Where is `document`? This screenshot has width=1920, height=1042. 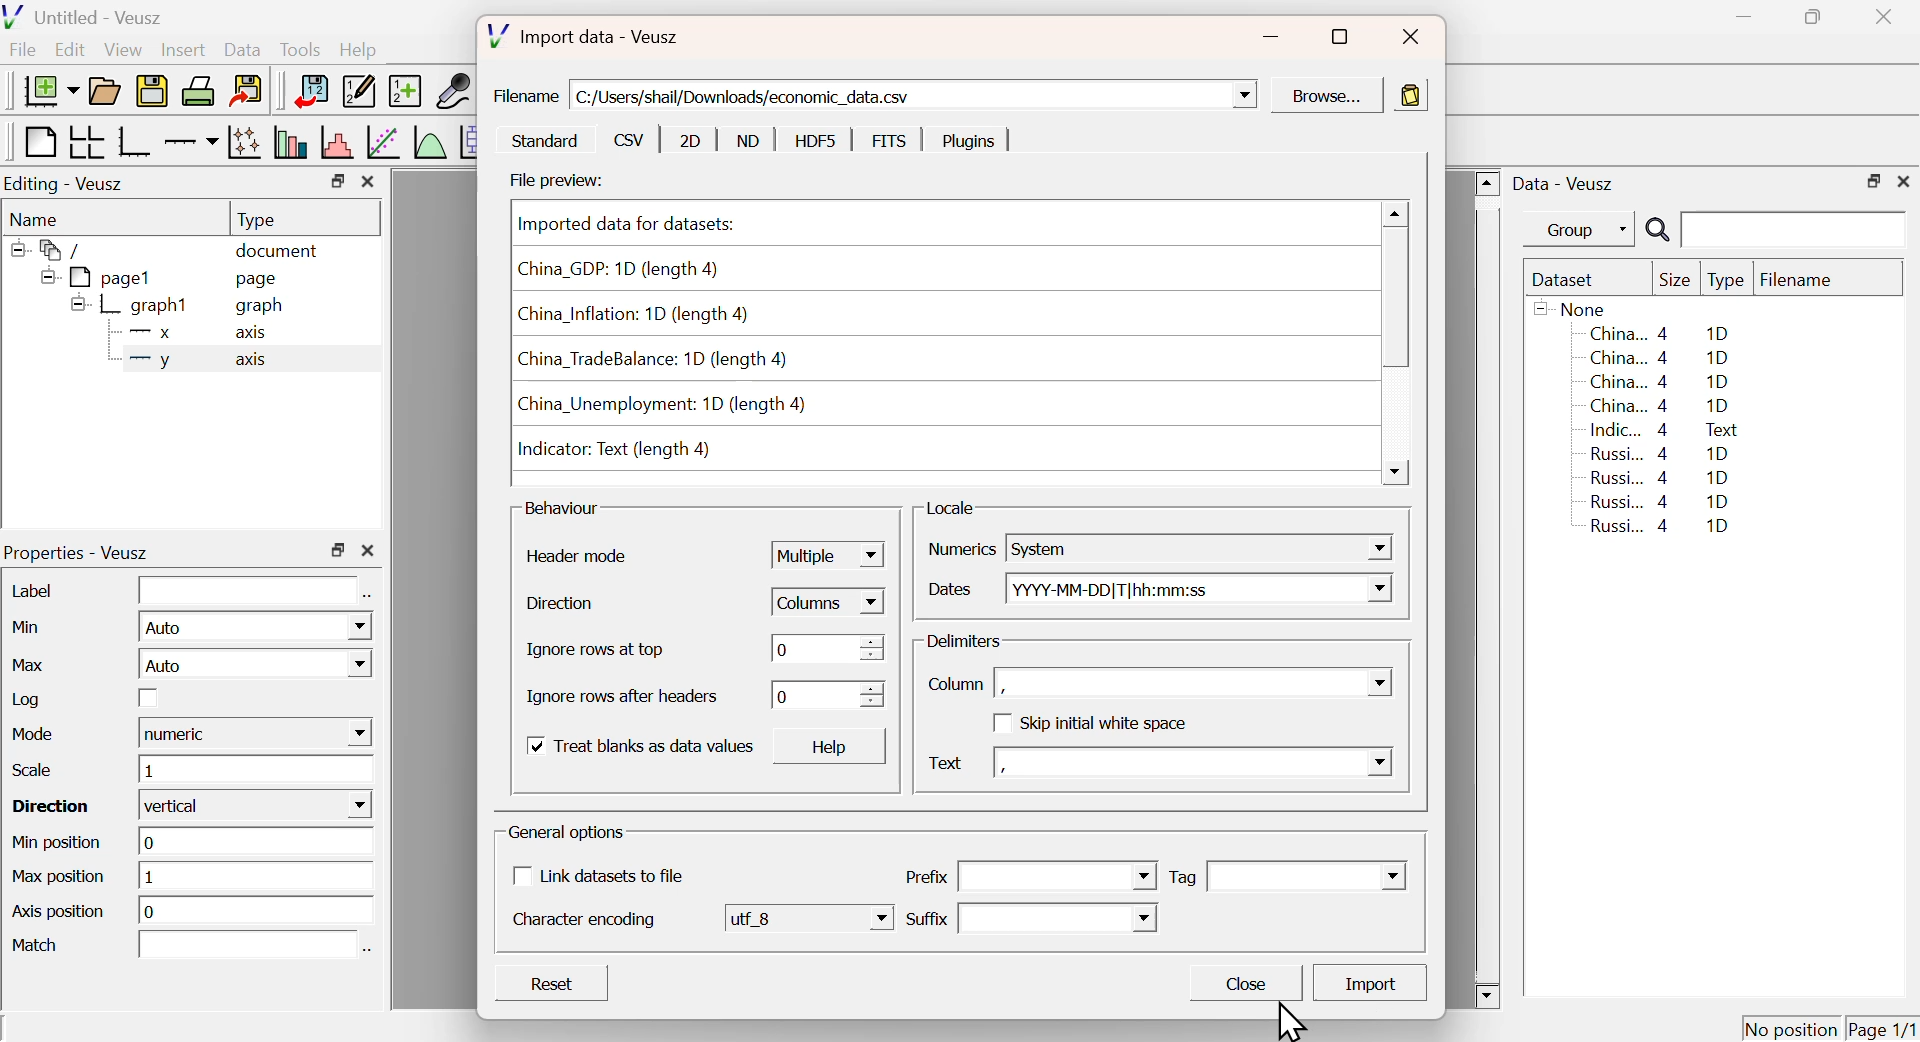
document is located at coordinates (278, 253).